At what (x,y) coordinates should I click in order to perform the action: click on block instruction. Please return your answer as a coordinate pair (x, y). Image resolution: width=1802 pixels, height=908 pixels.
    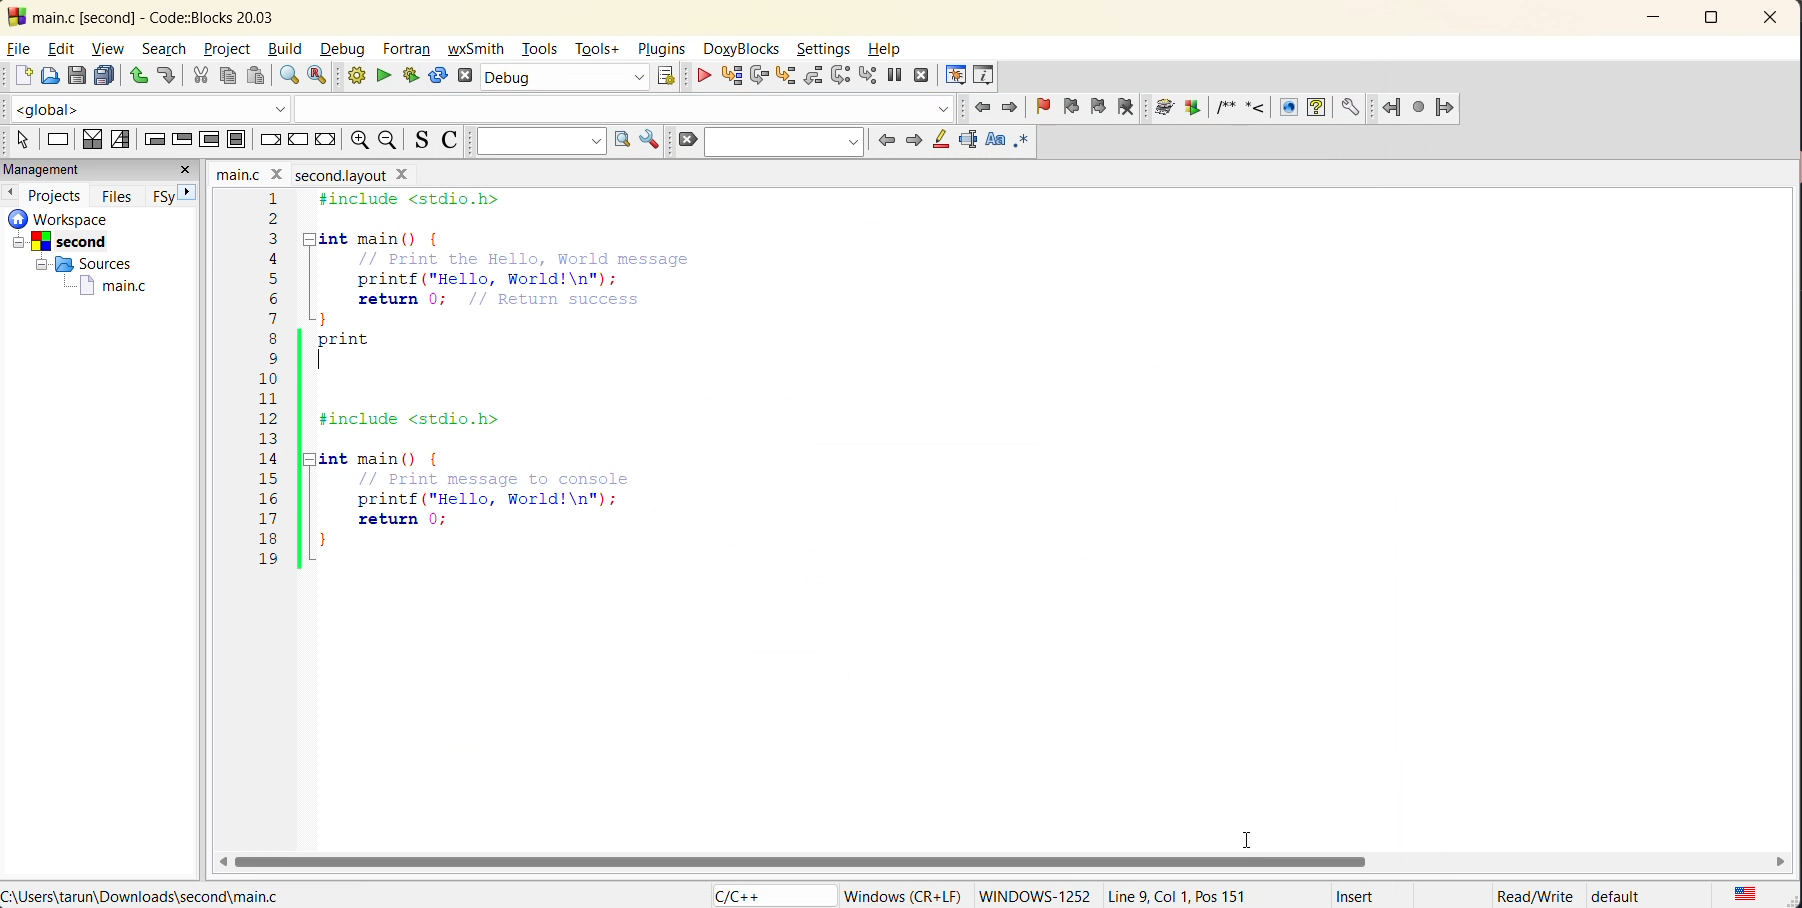
    Looking at the image, I should click on (238, 140).